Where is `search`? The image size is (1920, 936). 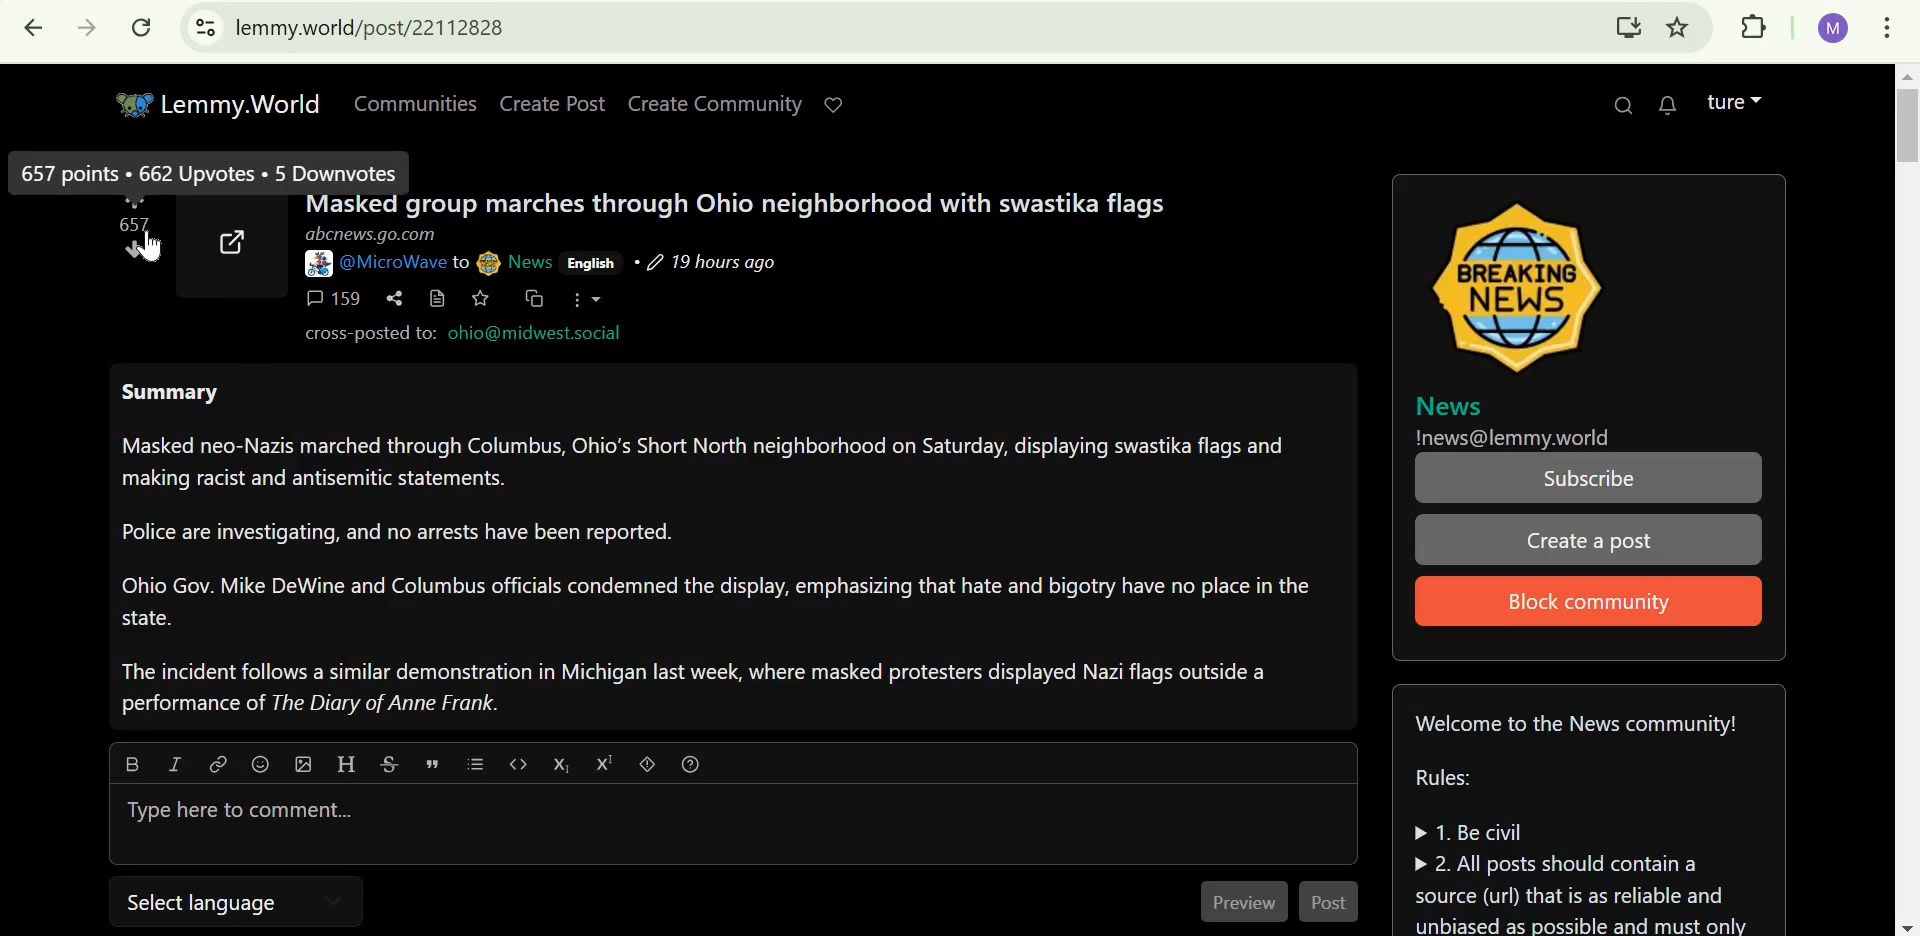 search is located at coordinates (1623, 104).